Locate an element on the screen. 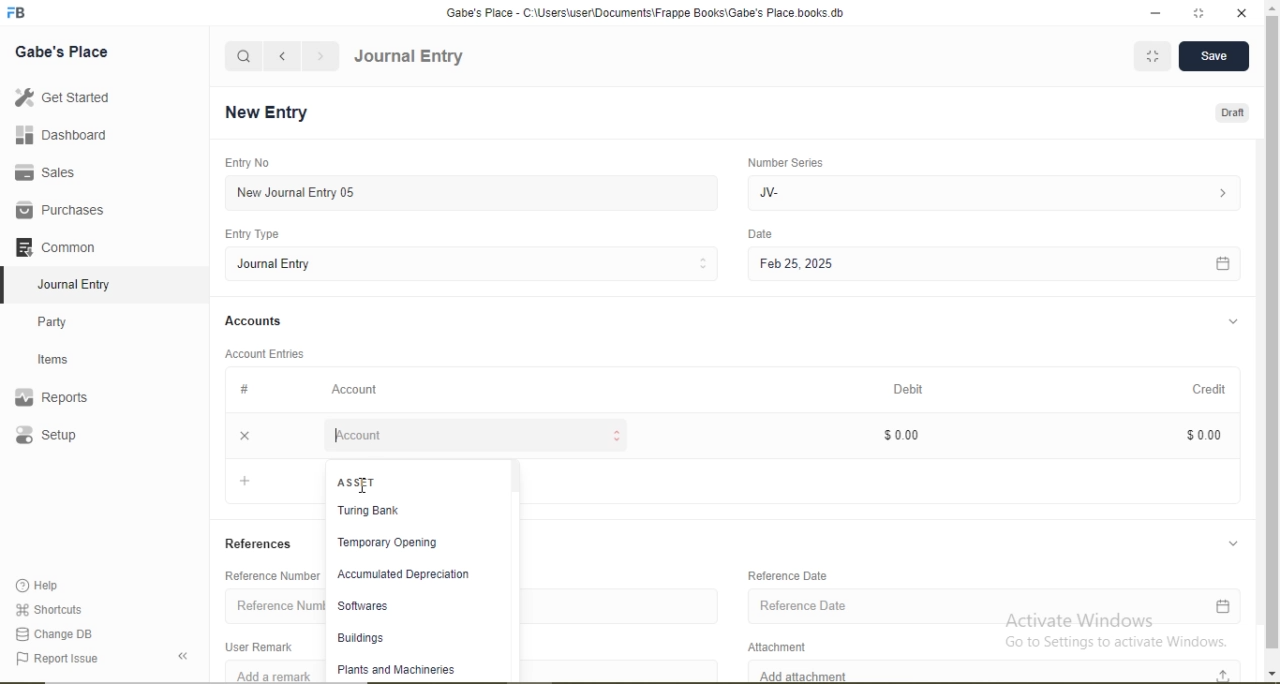  References. is located at coordinates (259, 543).